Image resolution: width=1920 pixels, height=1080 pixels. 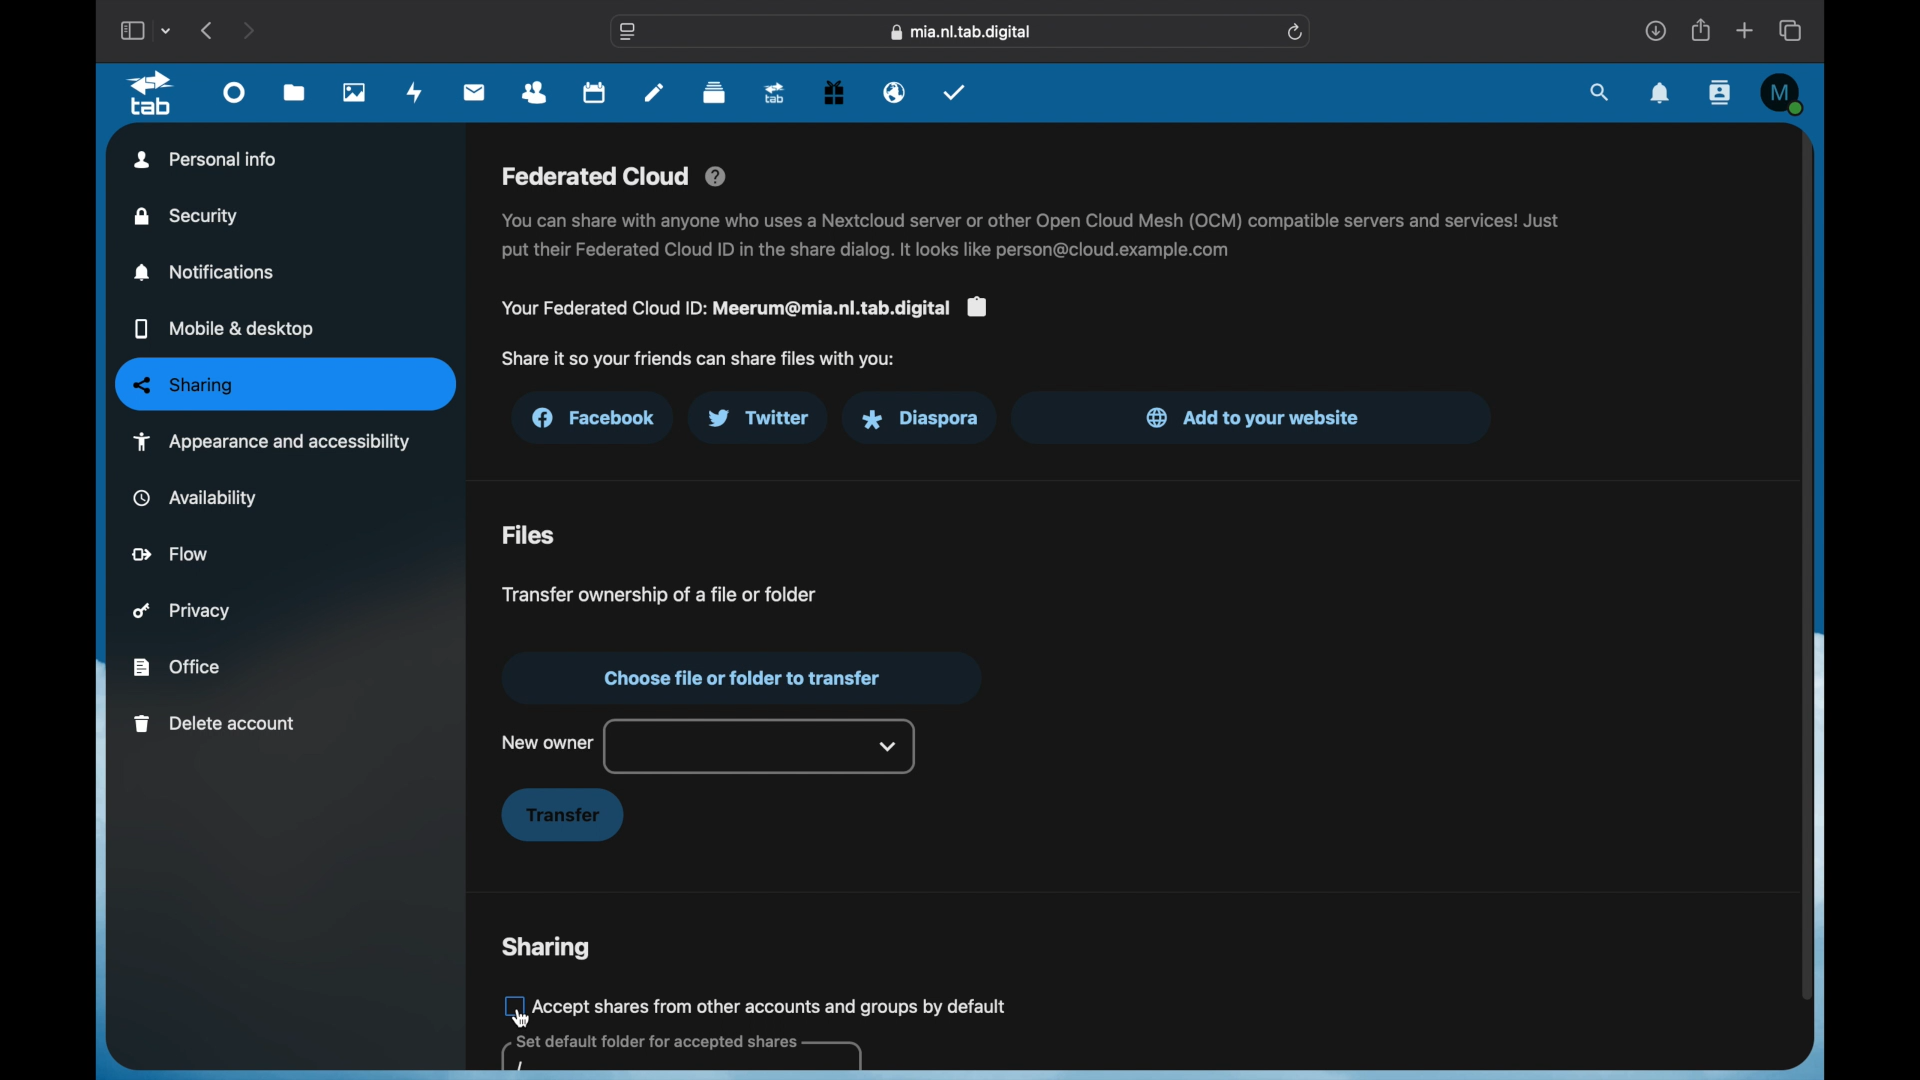 I want to click on availability, so click(x=196, y=497).